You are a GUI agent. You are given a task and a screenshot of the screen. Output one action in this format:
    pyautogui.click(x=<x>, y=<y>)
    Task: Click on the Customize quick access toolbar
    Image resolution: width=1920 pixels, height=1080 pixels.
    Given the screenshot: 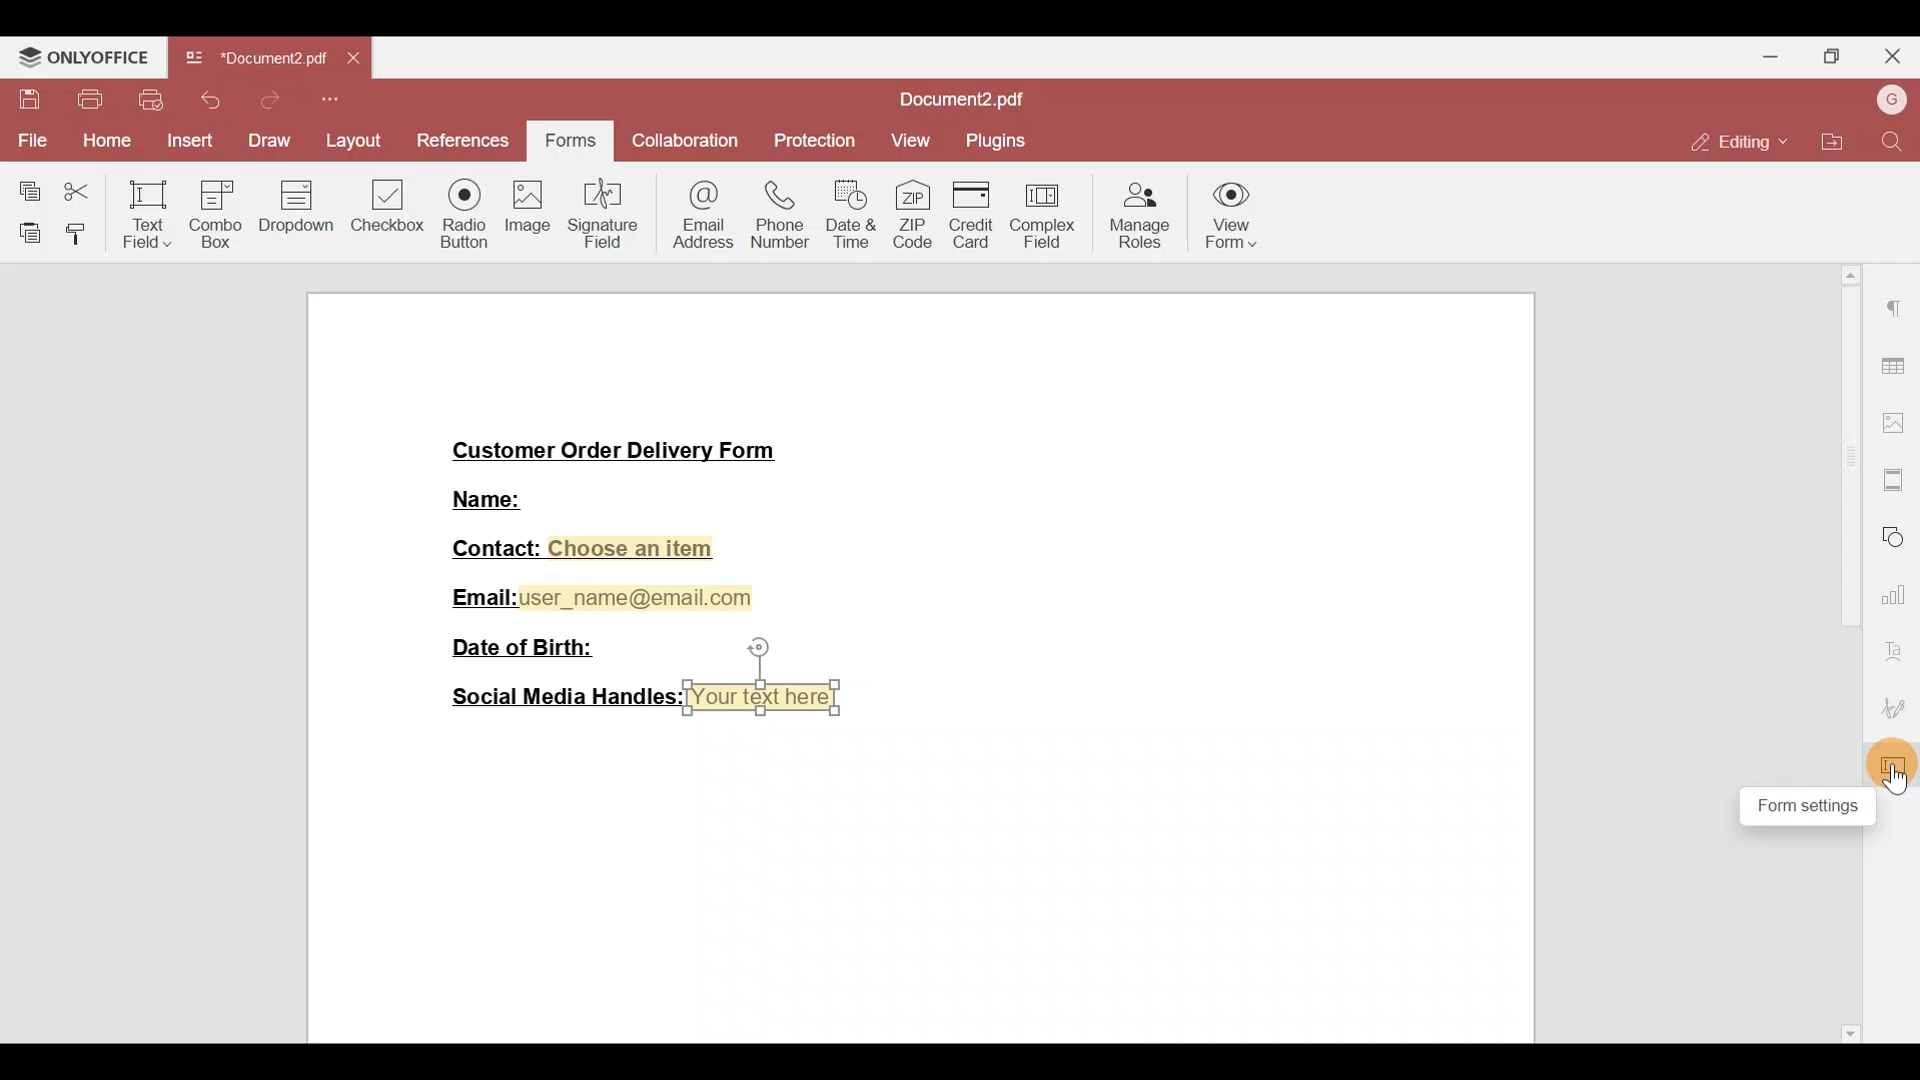 What is the action you would take?
    pyautogui.click(x=331, y=100)
    